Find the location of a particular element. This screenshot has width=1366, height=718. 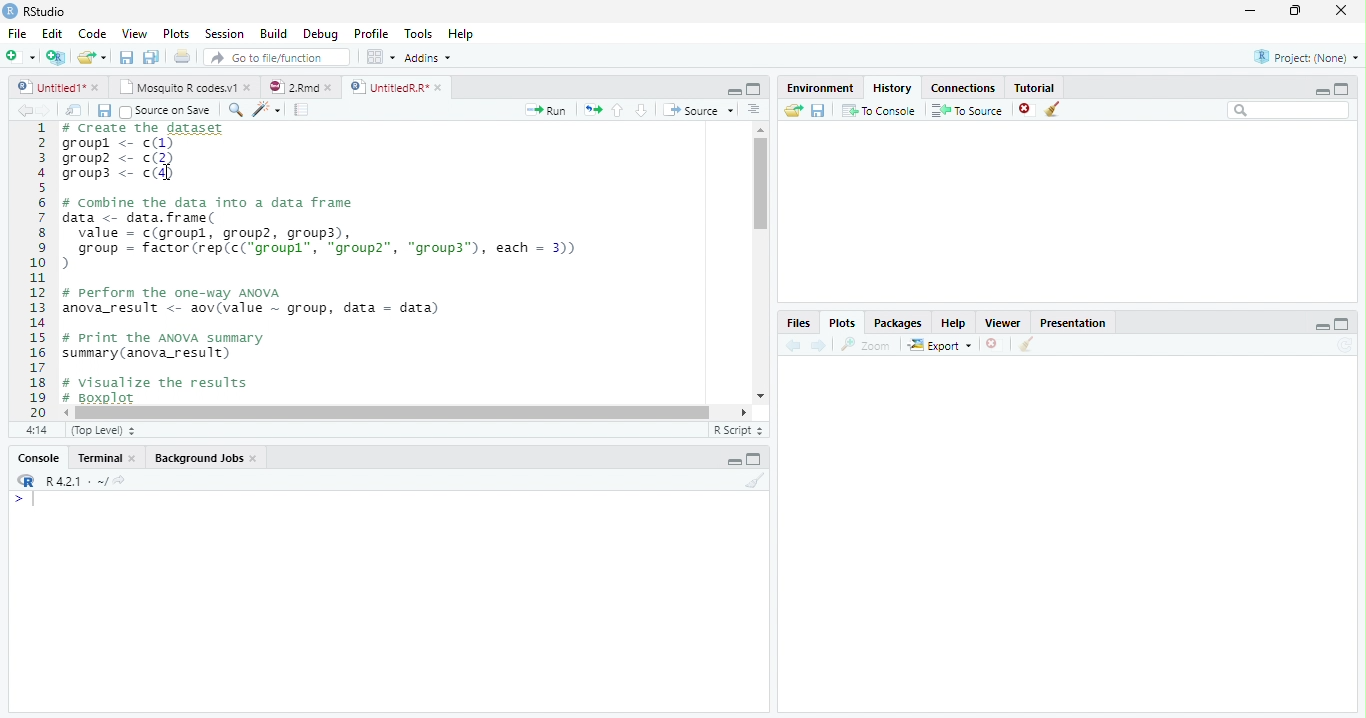

Clear objects from the workspace is located at coordinates (1051, 106).